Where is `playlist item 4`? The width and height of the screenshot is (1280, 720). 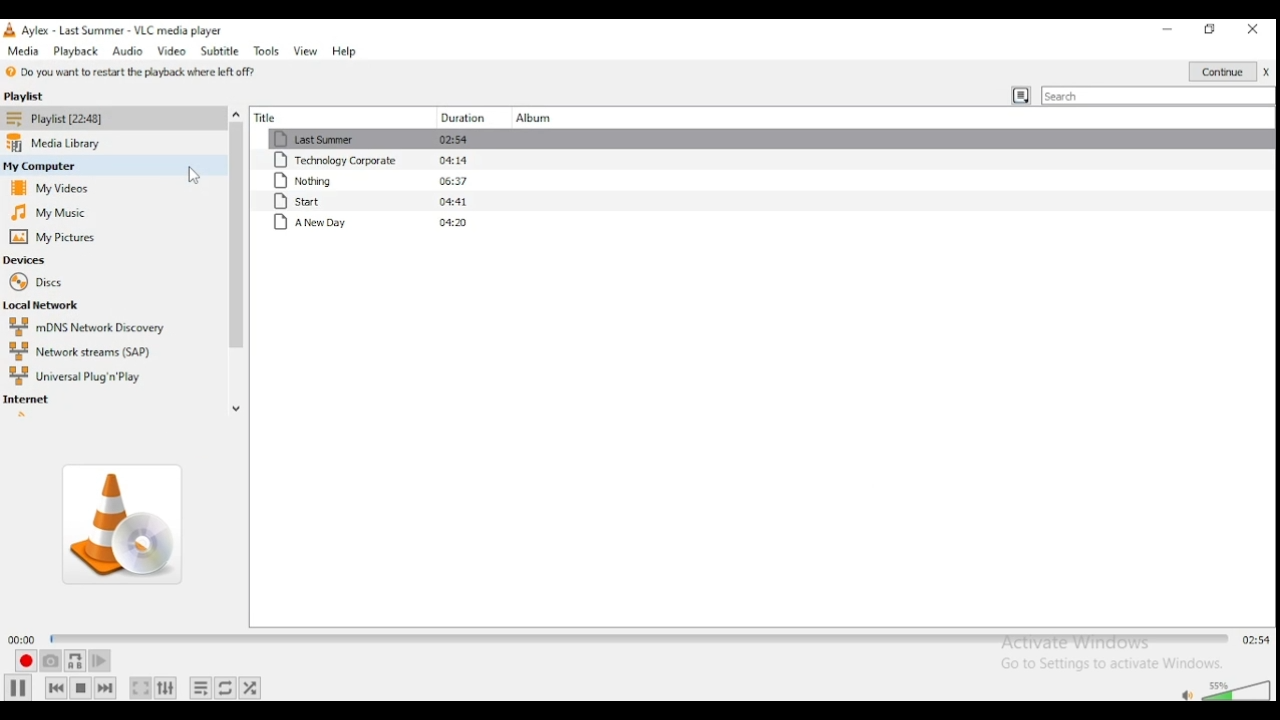 playlist item 4 is located at coordinates (383, 203).